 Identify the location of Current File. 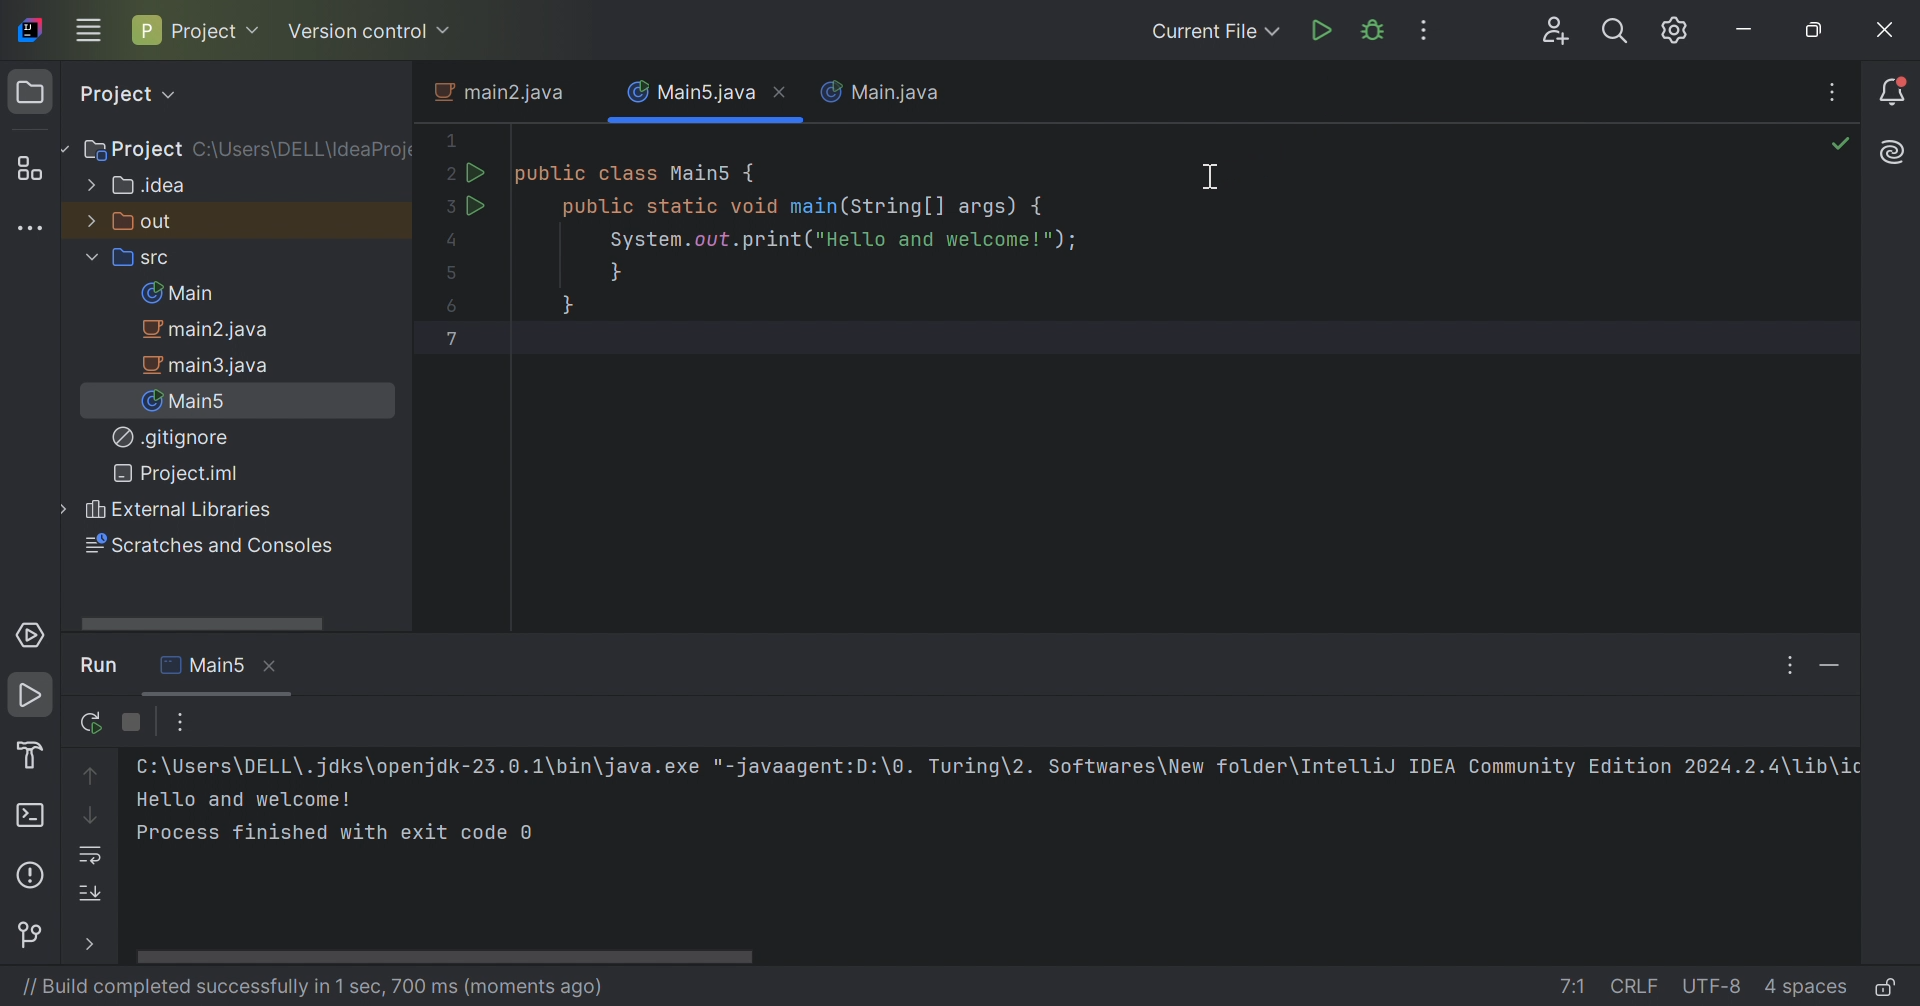
(1212, 31).